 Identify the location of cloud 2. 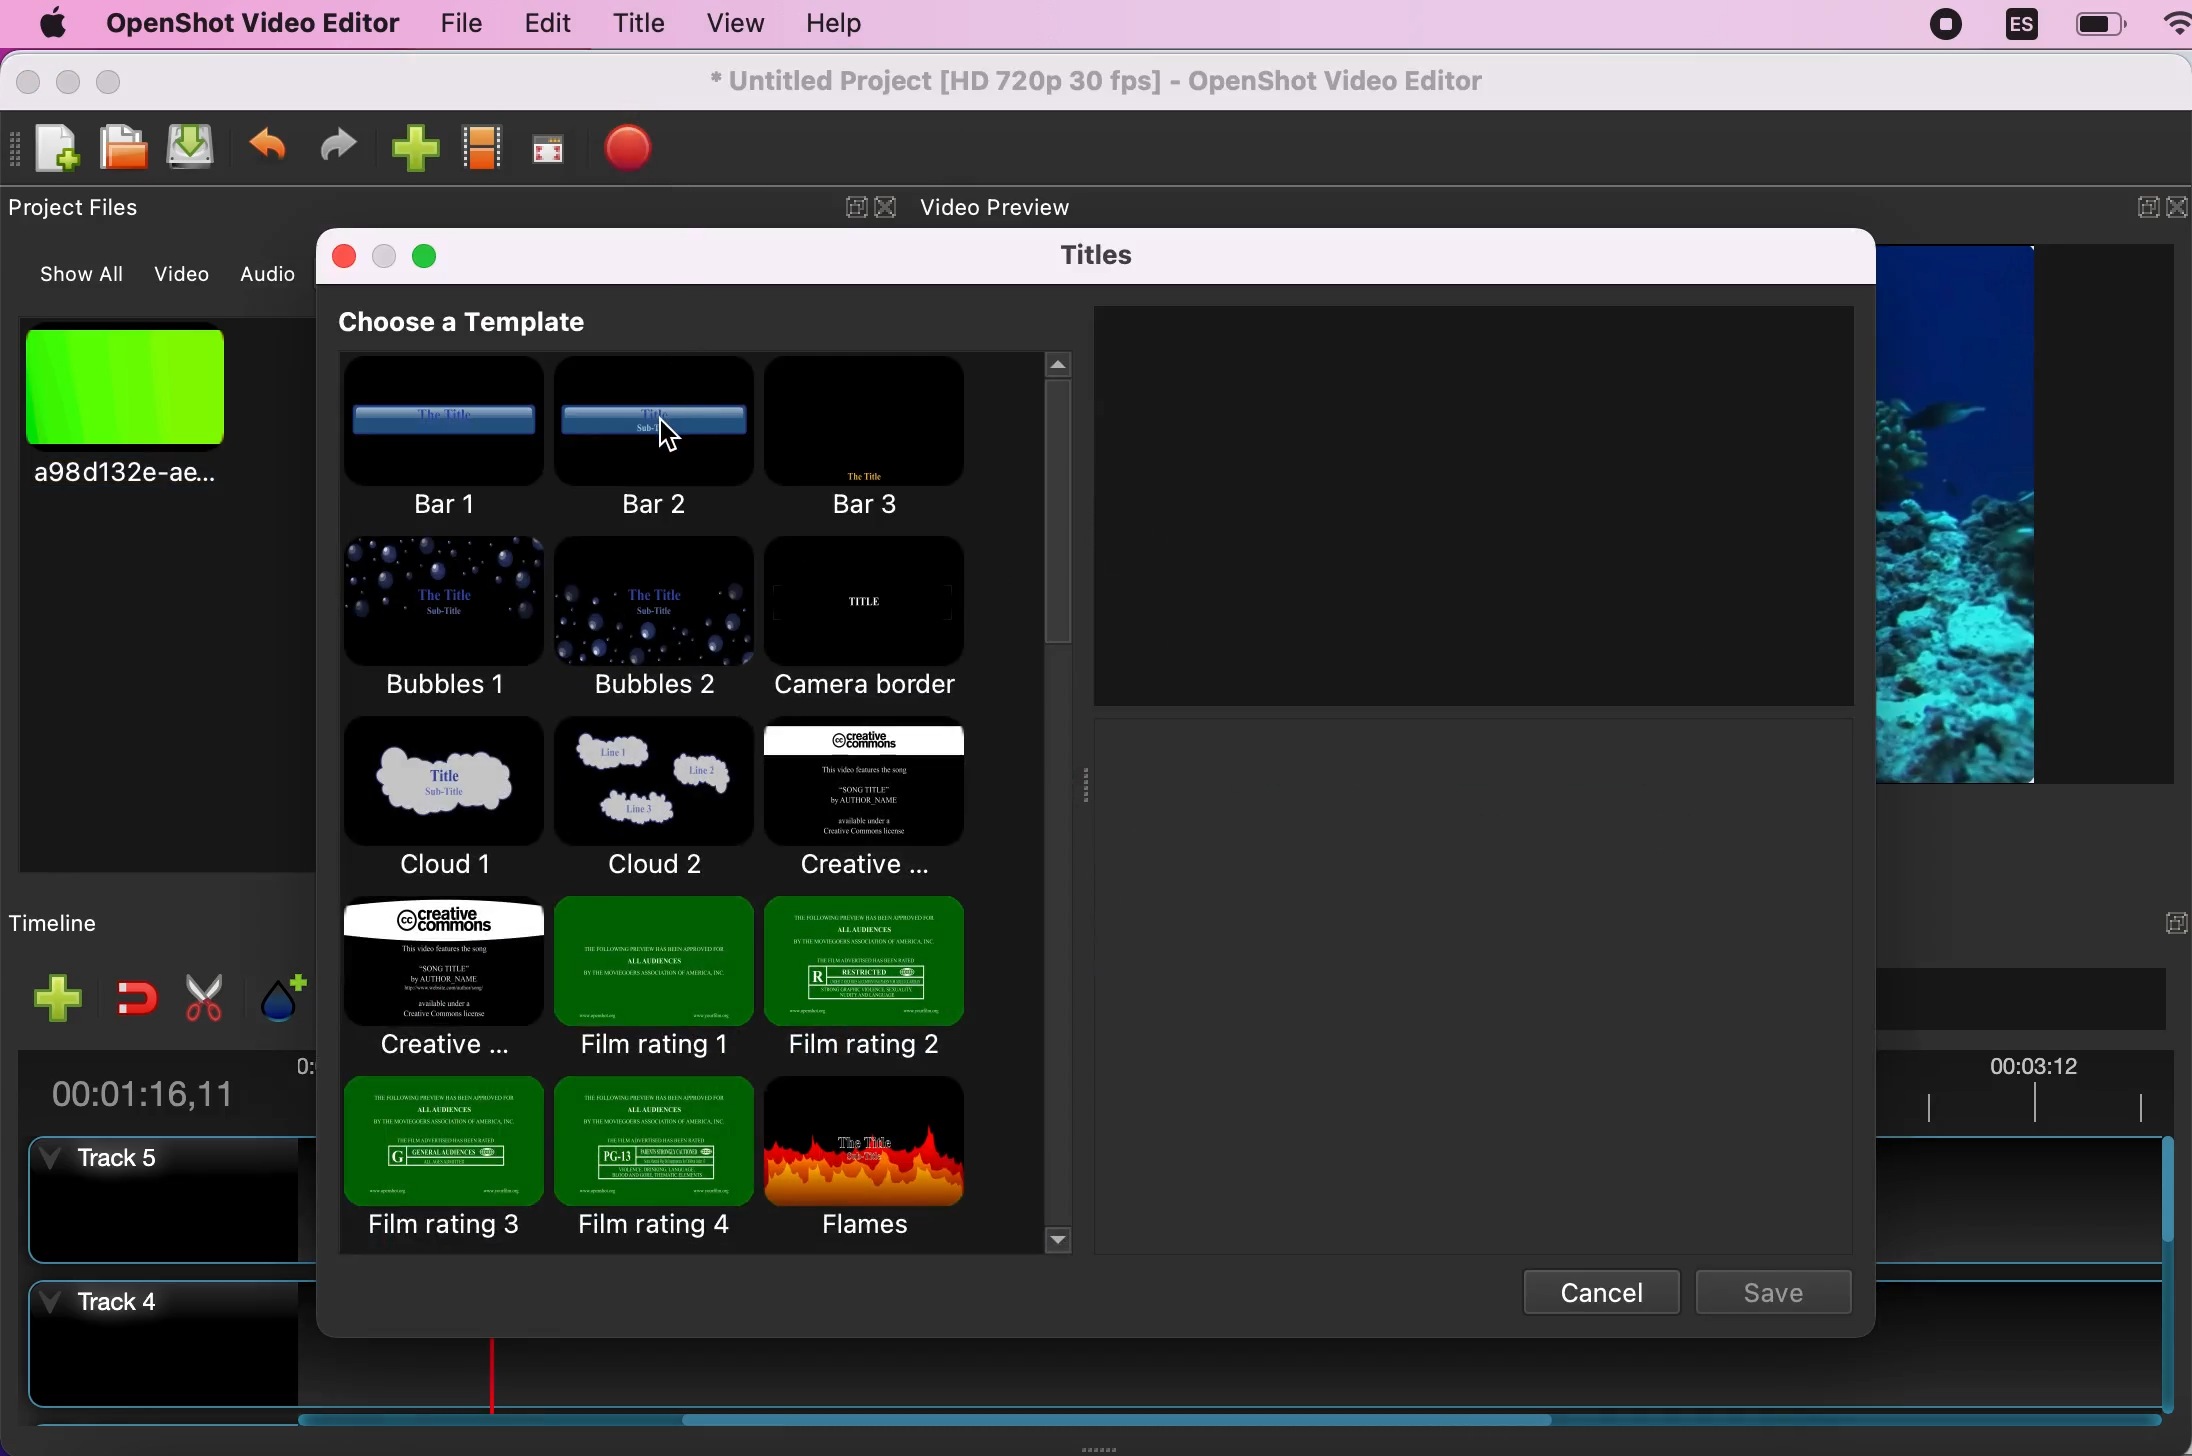
(649, 797).